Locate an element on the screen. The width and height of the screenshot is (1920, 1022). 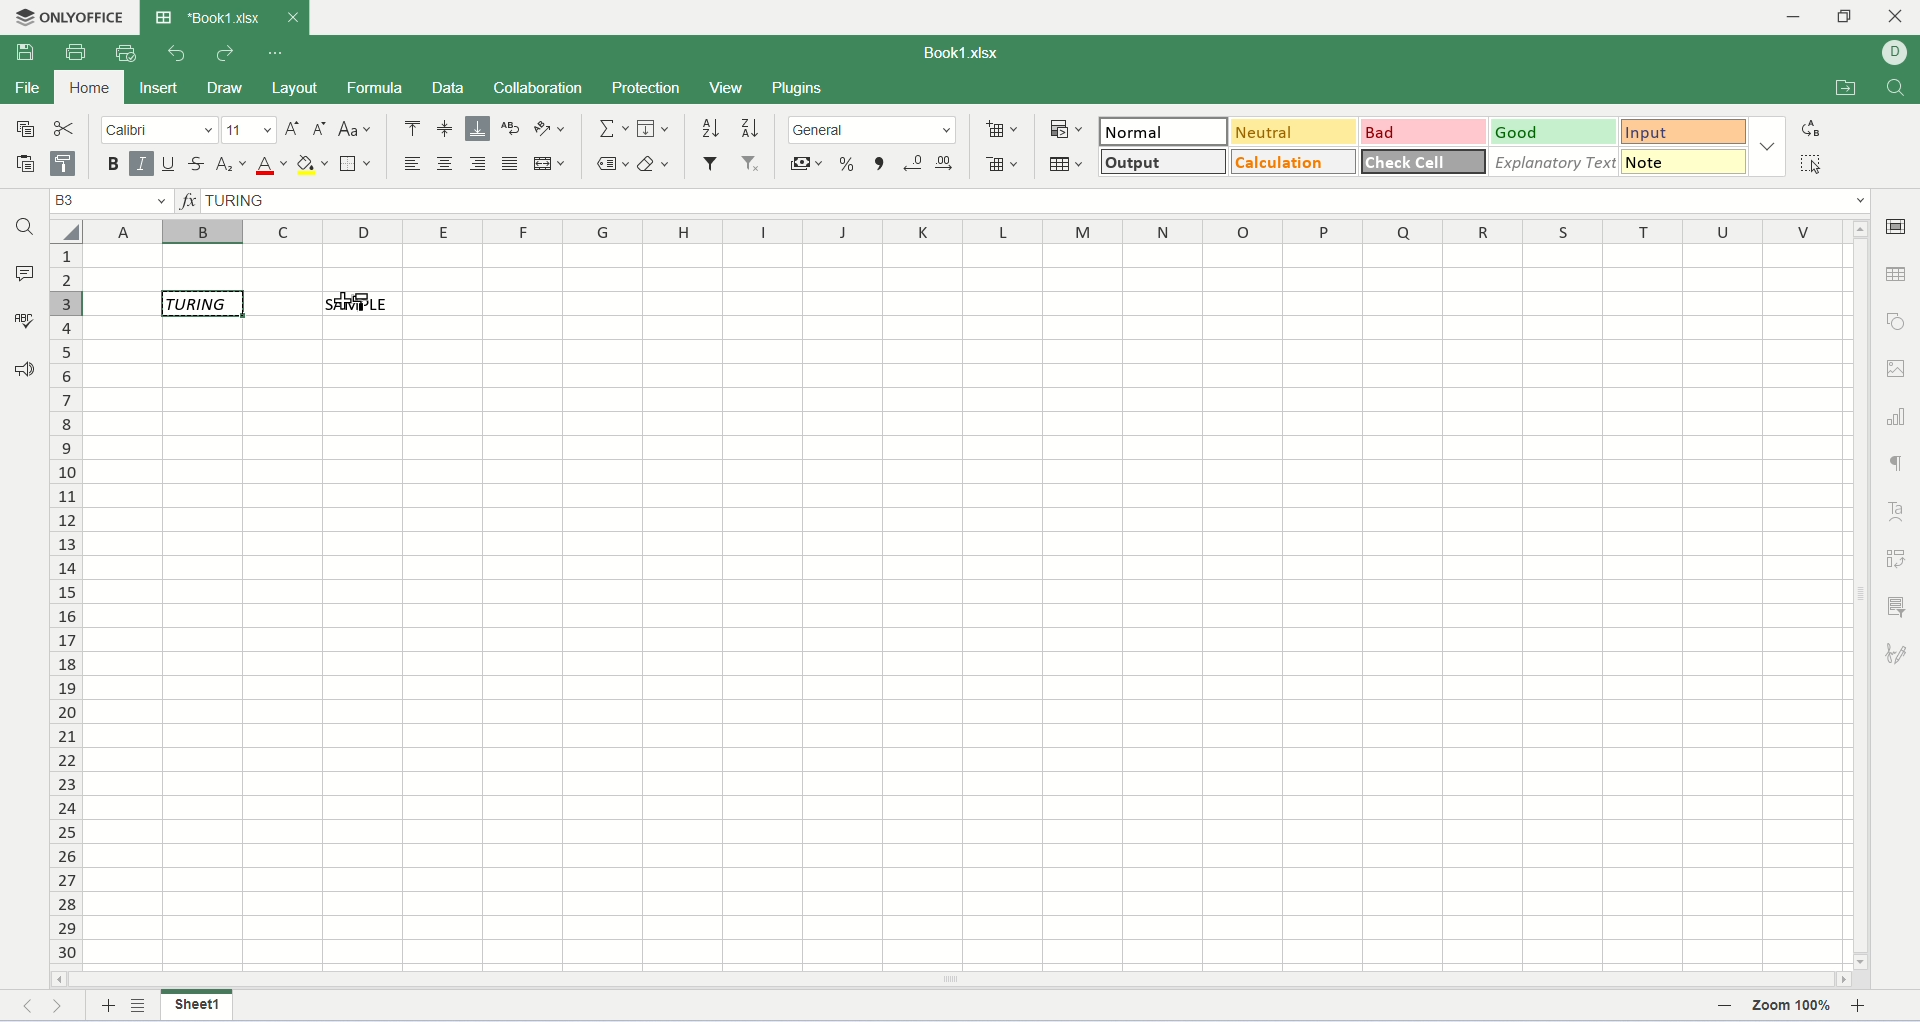
number format is located at coordinates (872, 129).